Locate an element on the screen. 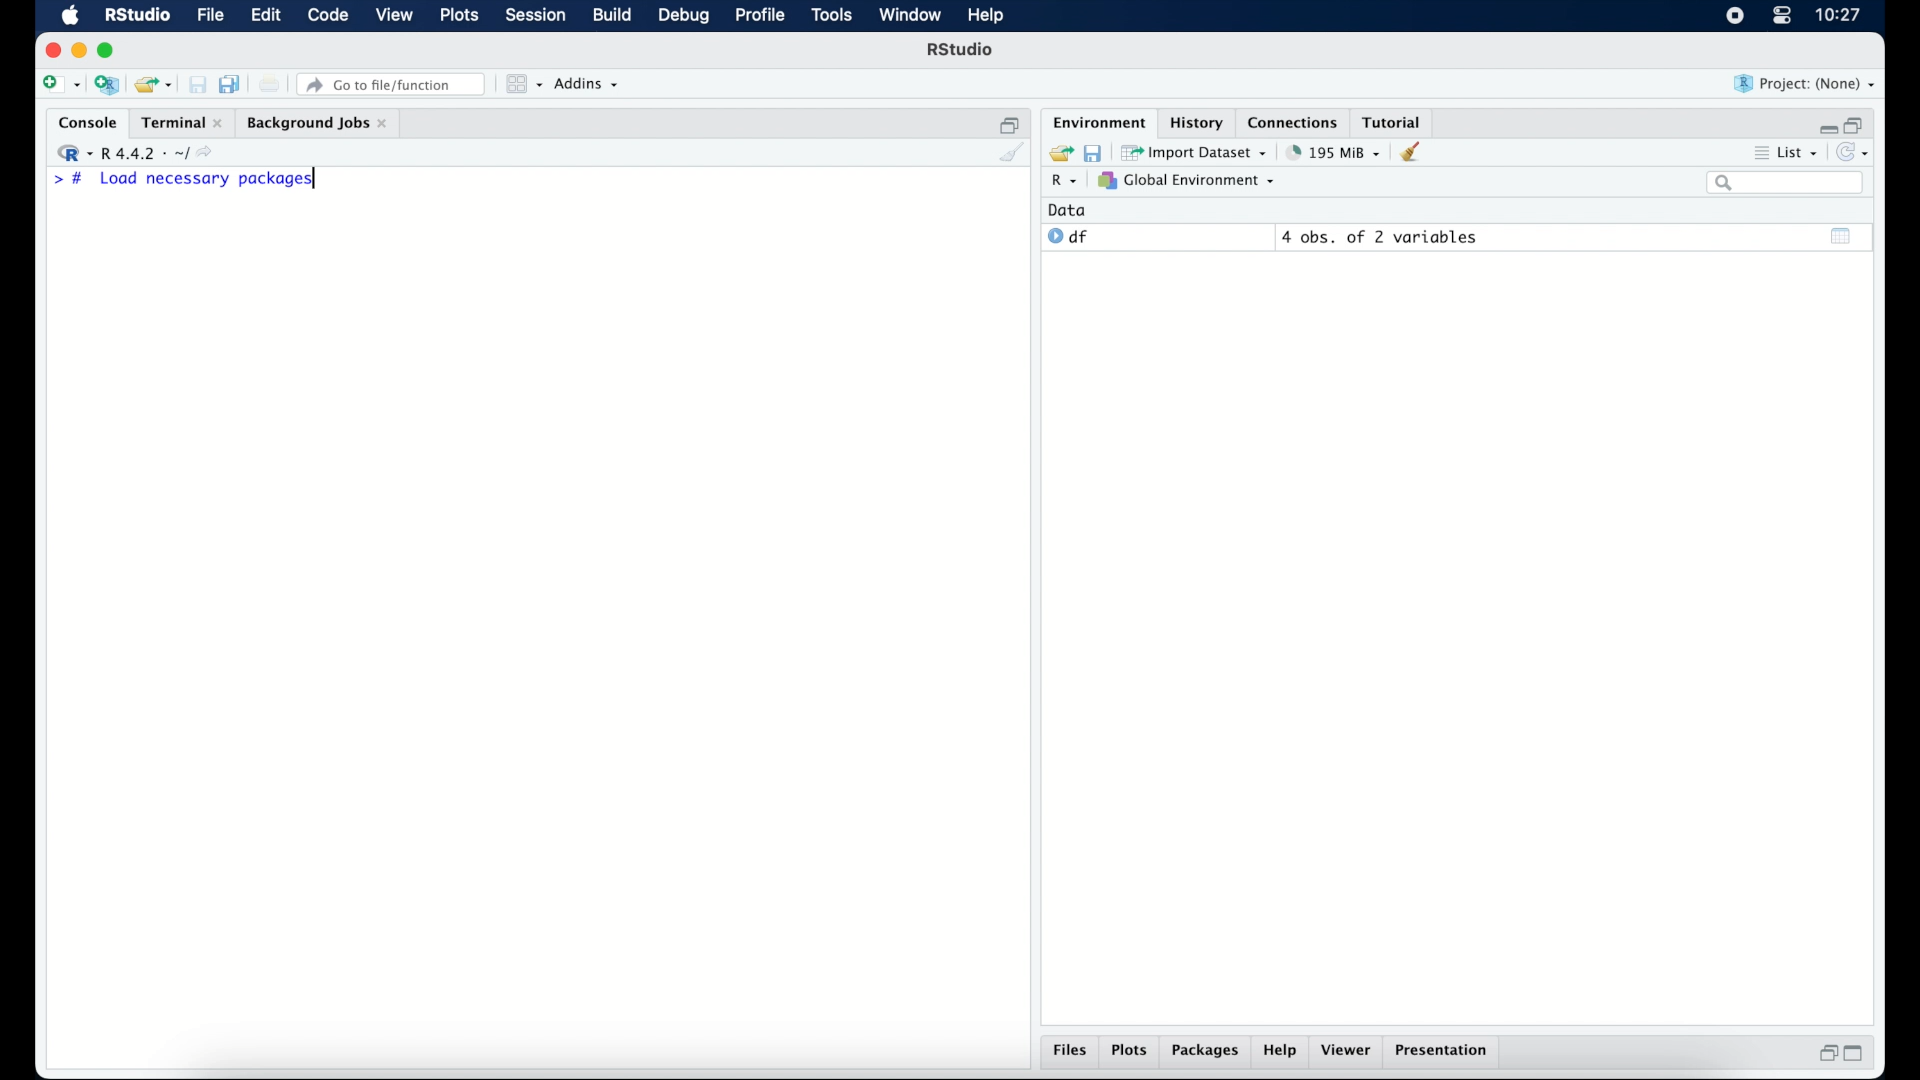 The image size is (1920, 1080). load existing project is located at coordinates (152, 85).